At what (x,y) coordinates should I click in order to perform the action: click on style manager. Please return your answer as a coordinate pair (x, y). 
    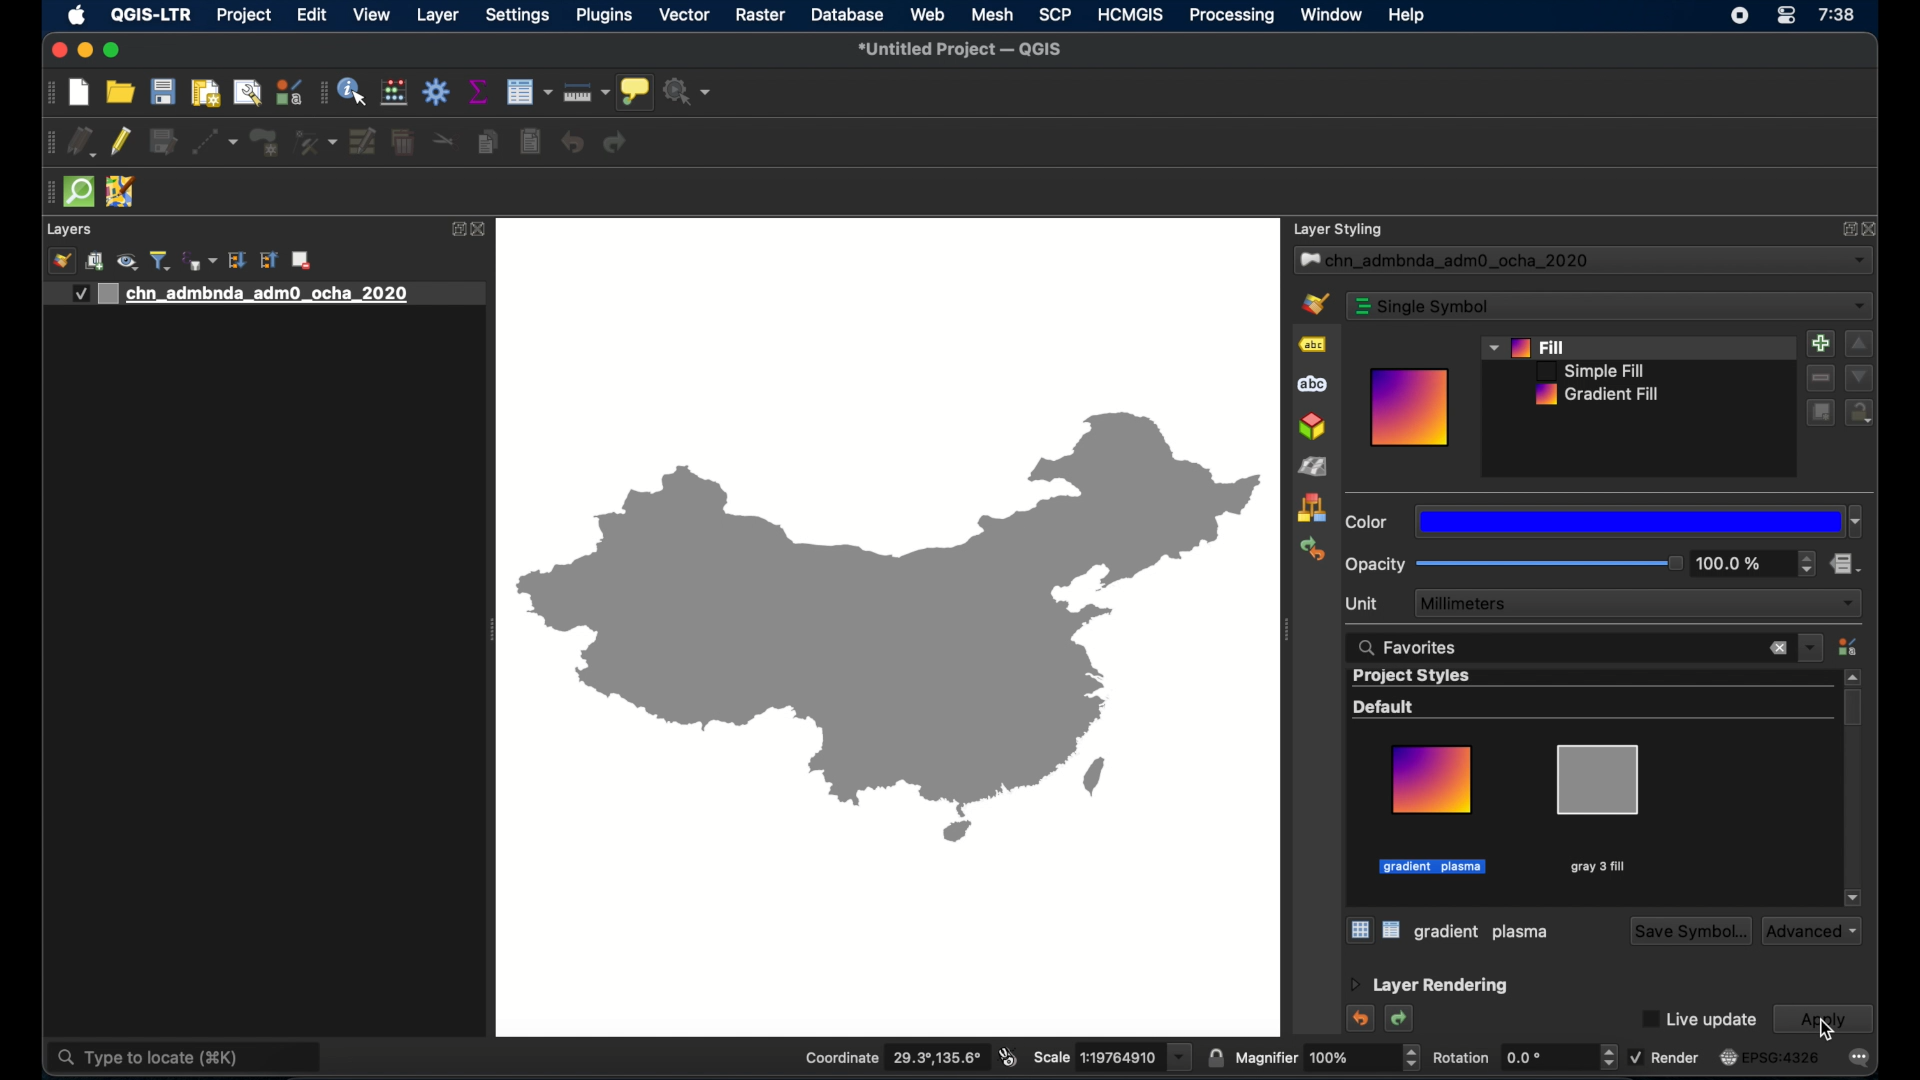
    Looking at the image, I should click on (1847, 646).